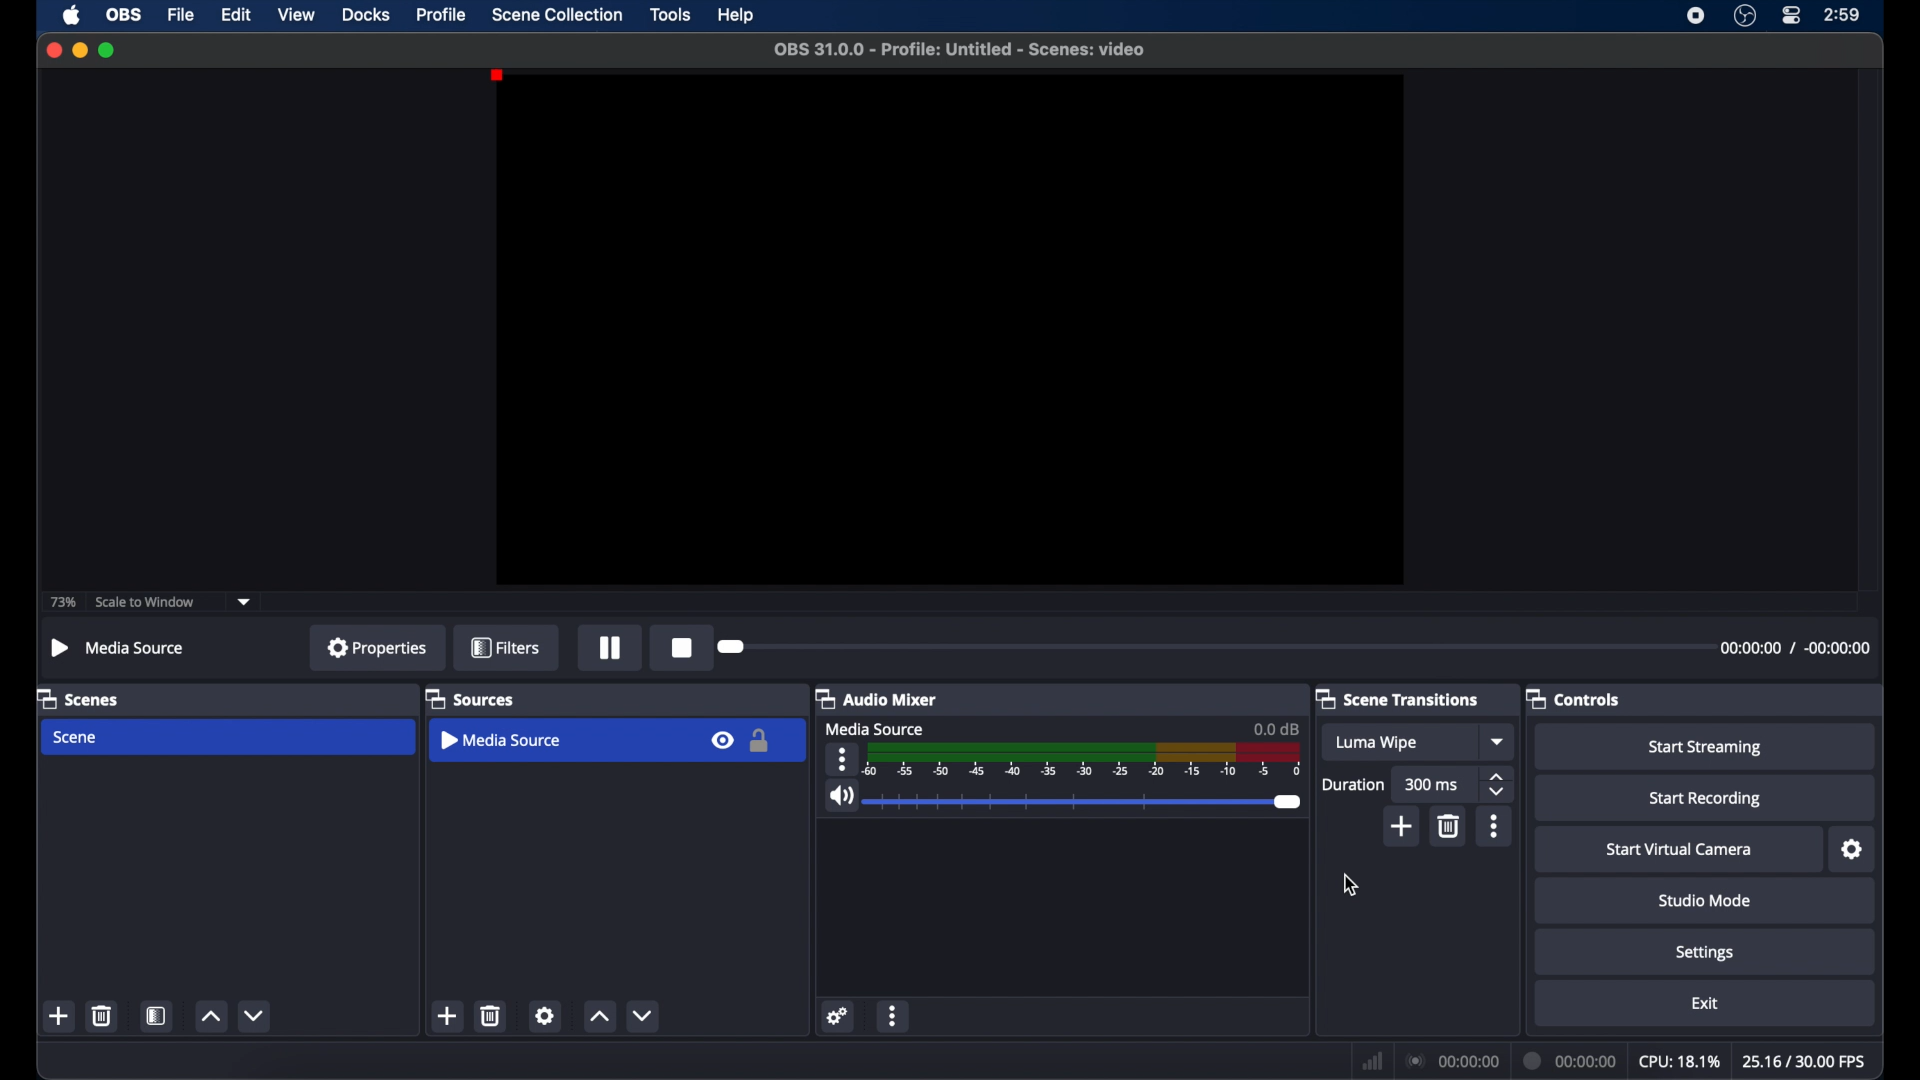  What do you see at coordinates (1706, 1003) in the screenshot?
I see `exit` at bounding box center [1706, 1003].